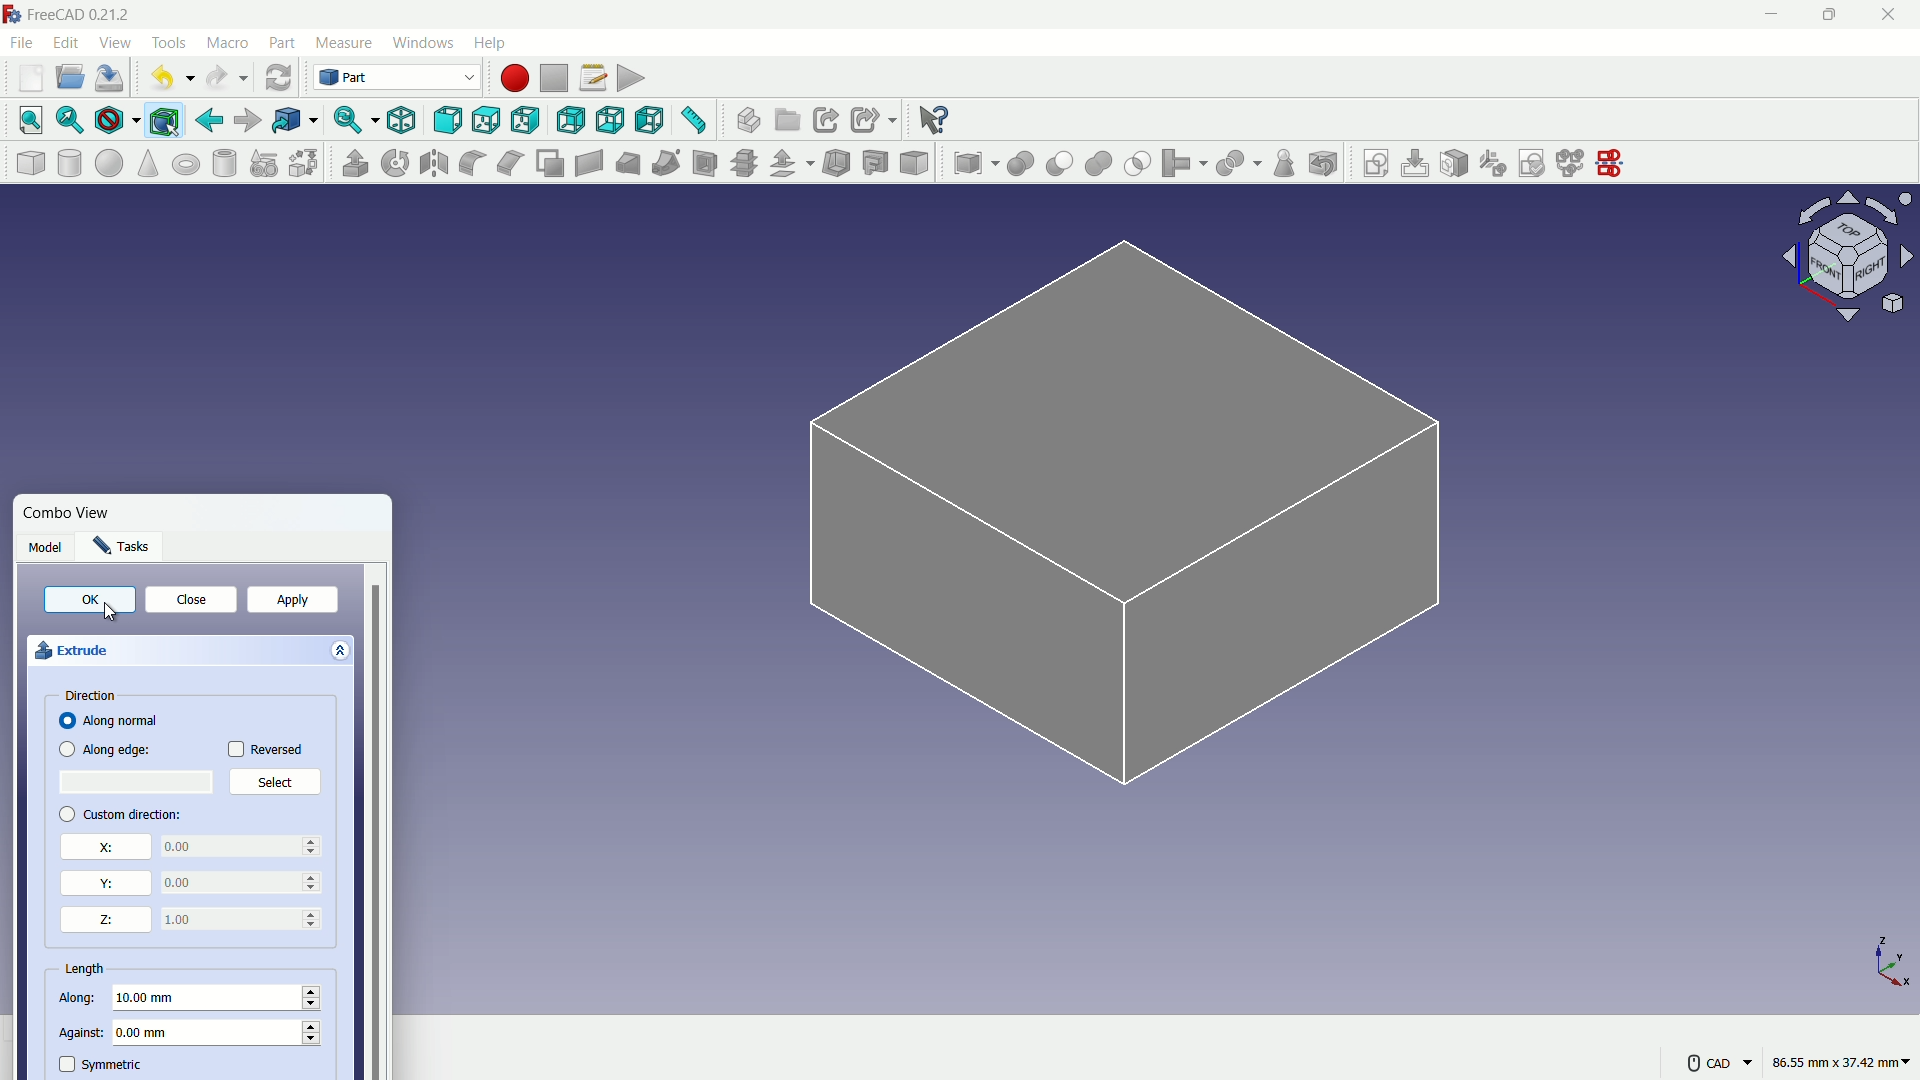 The height and width of the screenshot is (1080, 1920). Describe the element at coordinates (248, 120) in the screenshot. I see `go forward` at that location.